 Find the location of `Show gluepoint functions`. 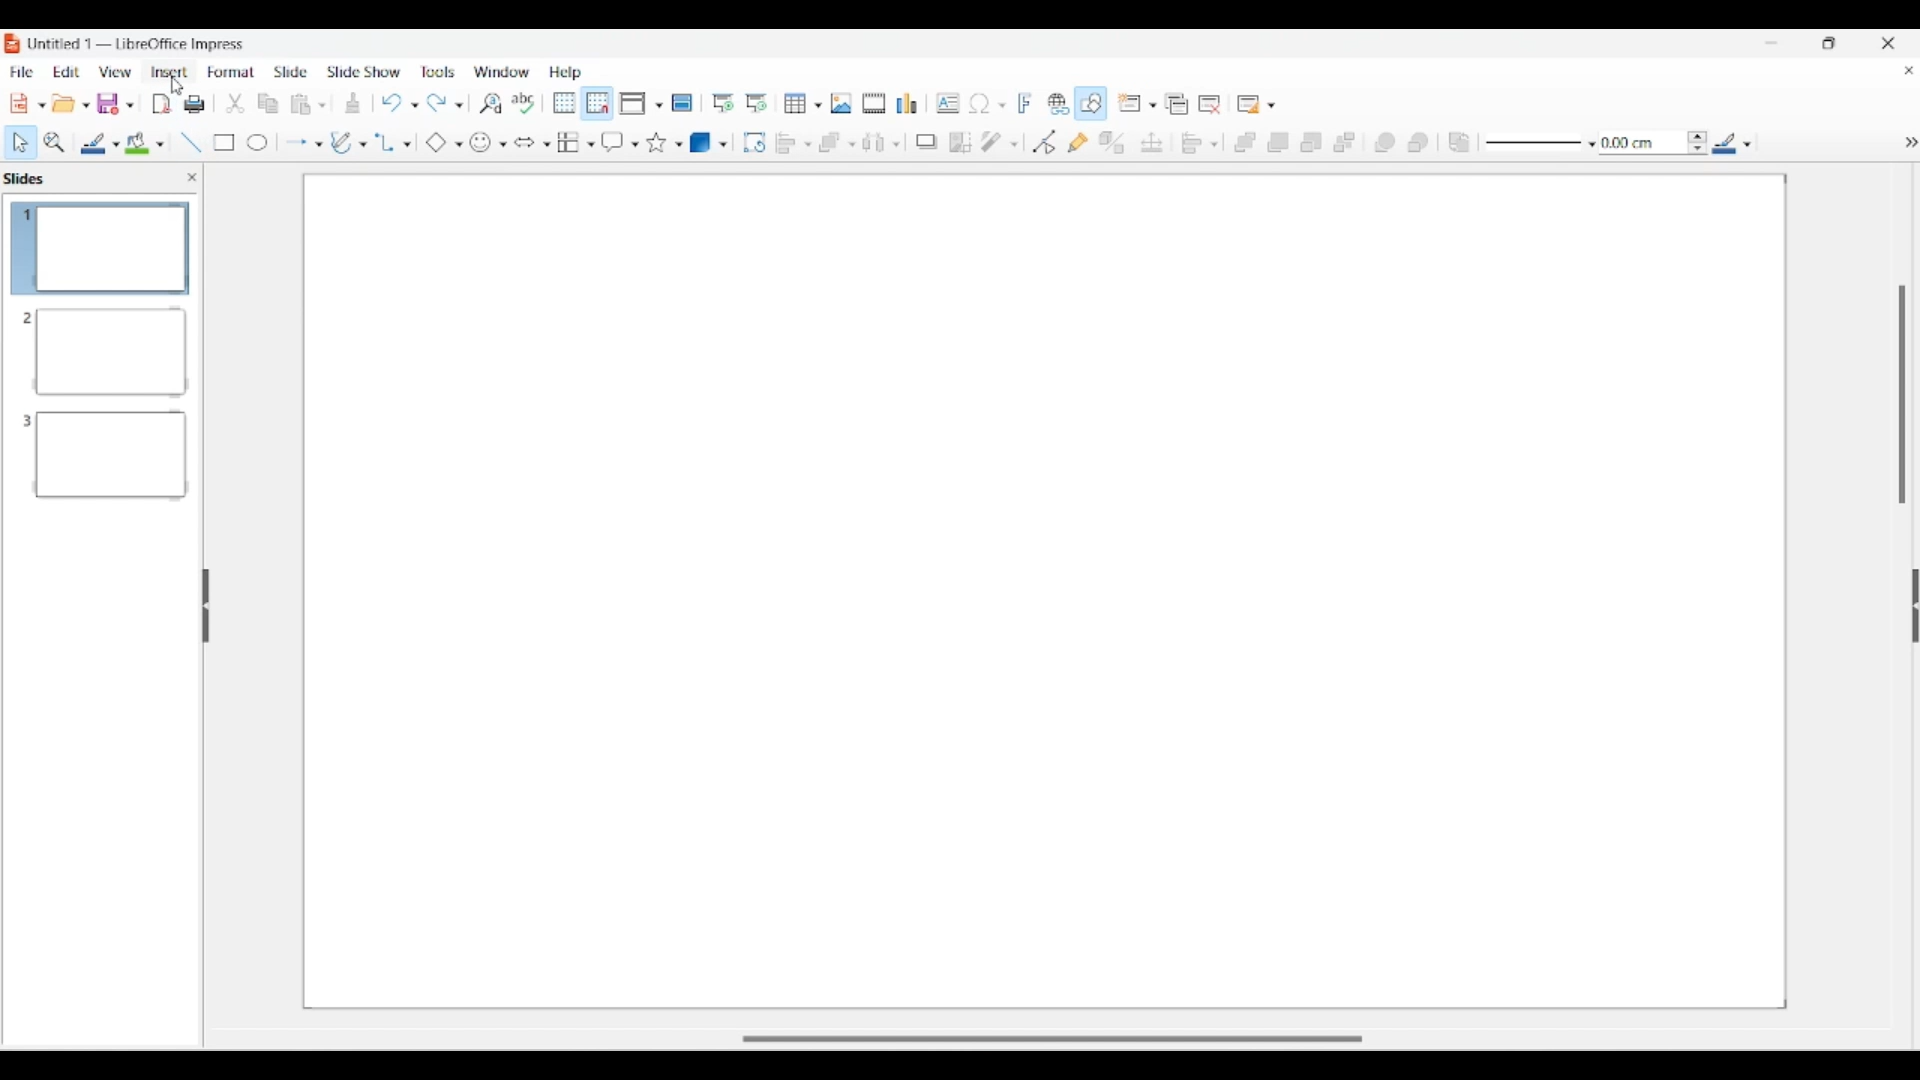

Show gluepoint functions is located at coordinates (1078, 142).